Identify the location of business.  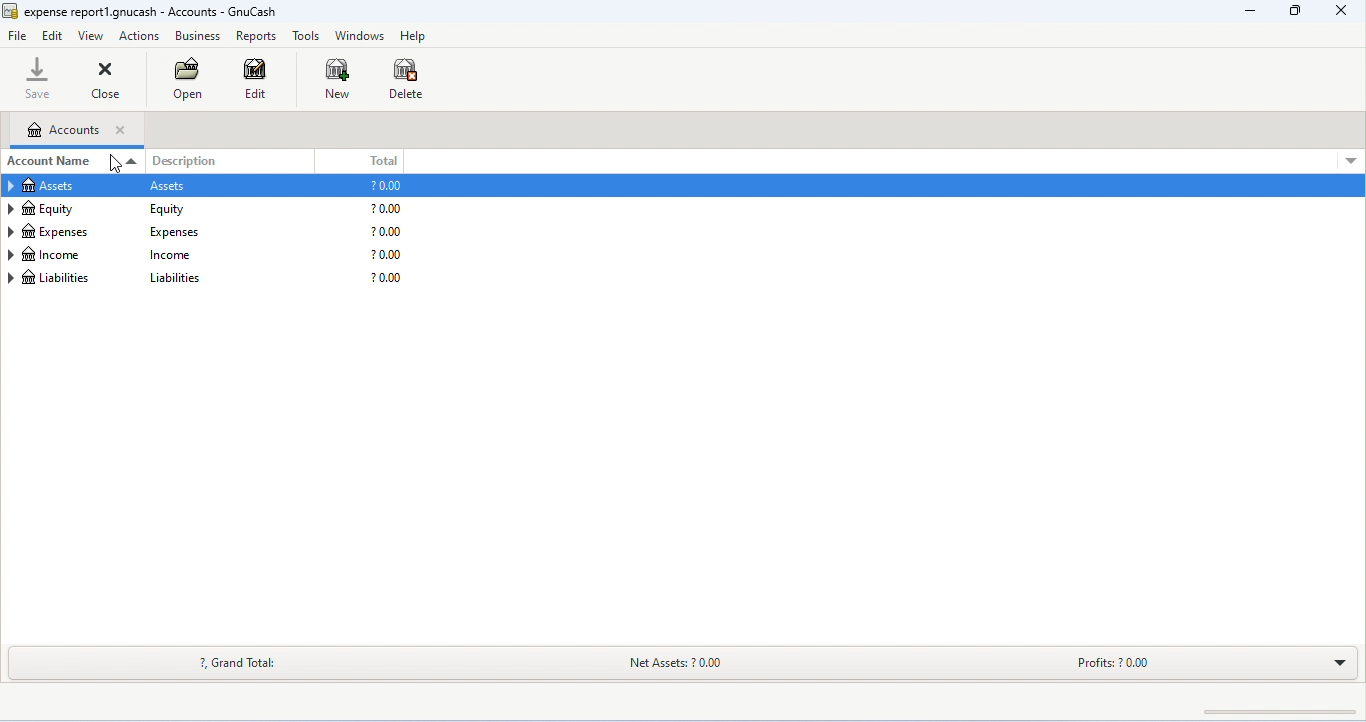
(198, 36).